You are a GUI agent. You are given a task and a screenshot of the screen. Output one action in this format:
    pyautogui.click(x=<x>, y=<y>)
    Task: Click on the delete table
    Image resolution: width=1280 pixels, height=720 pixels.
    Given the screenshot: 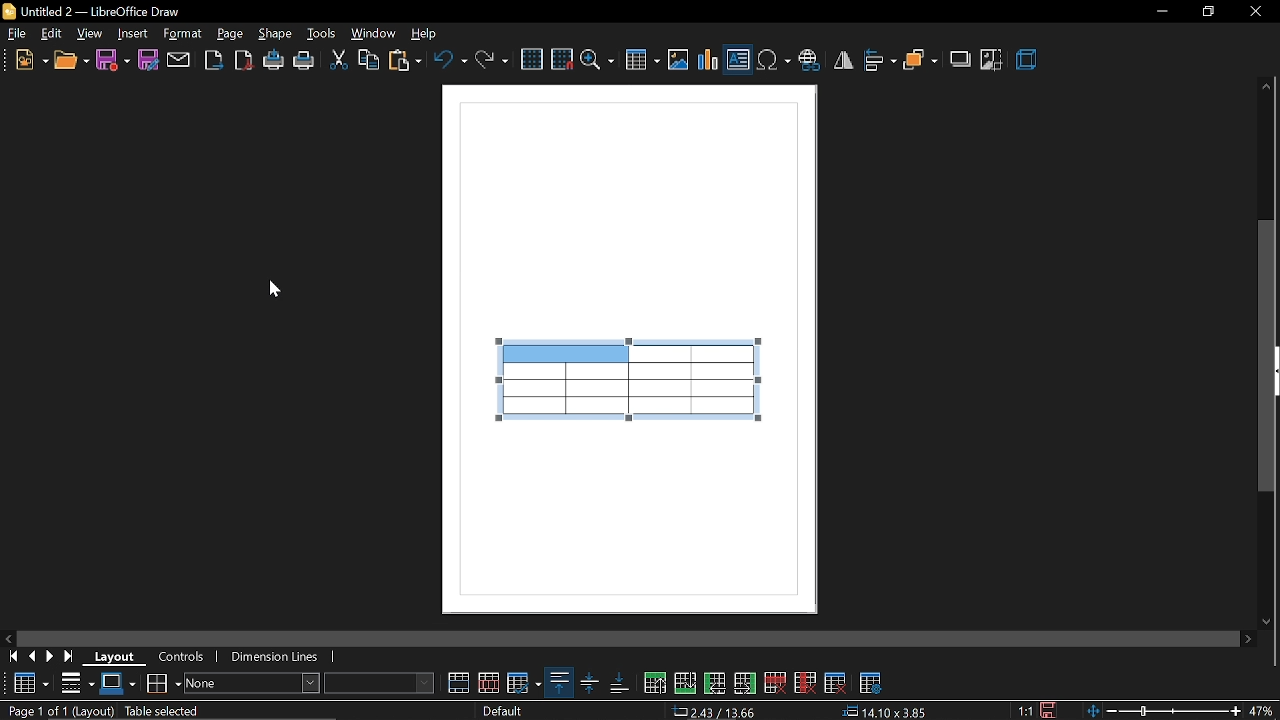 What is the action you would take?
    pyautogui.click(x=834, y=682)
    